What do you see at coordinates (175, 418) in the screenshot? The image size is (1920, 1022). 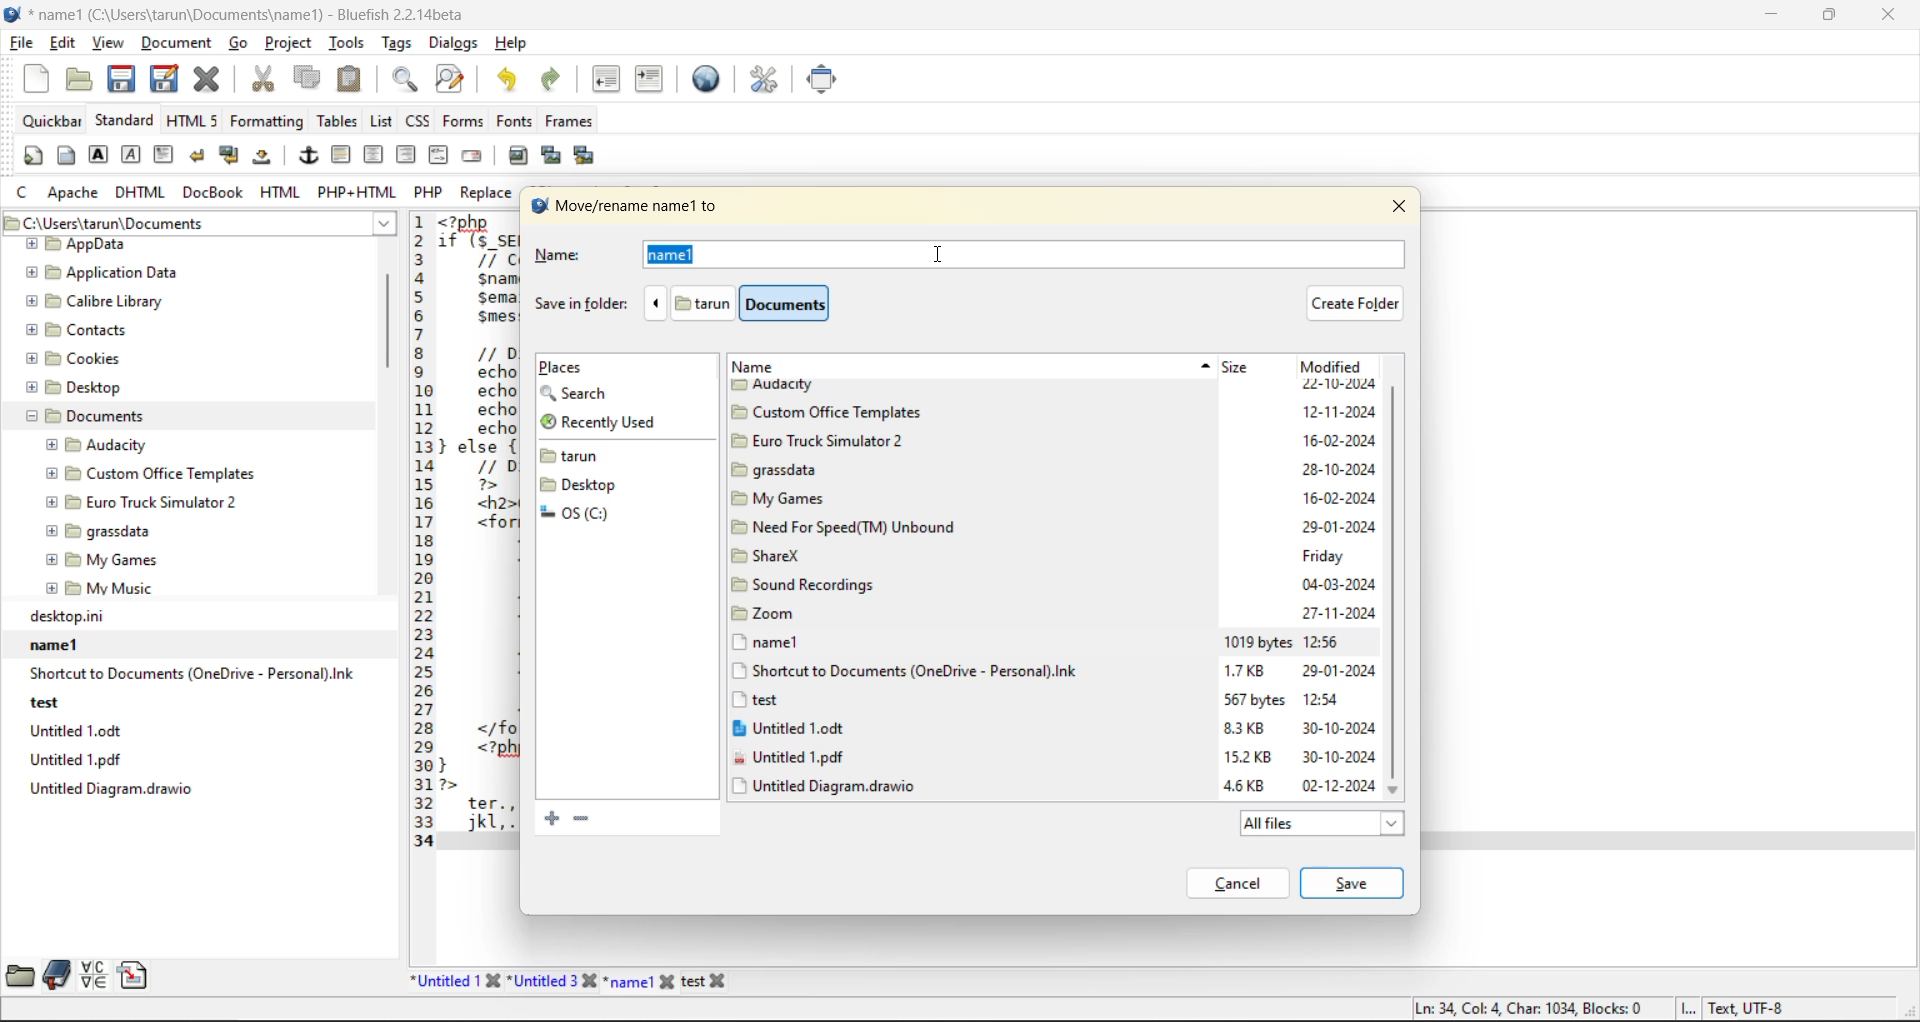 I see `folder explorer` at bounding box center [175, 418].